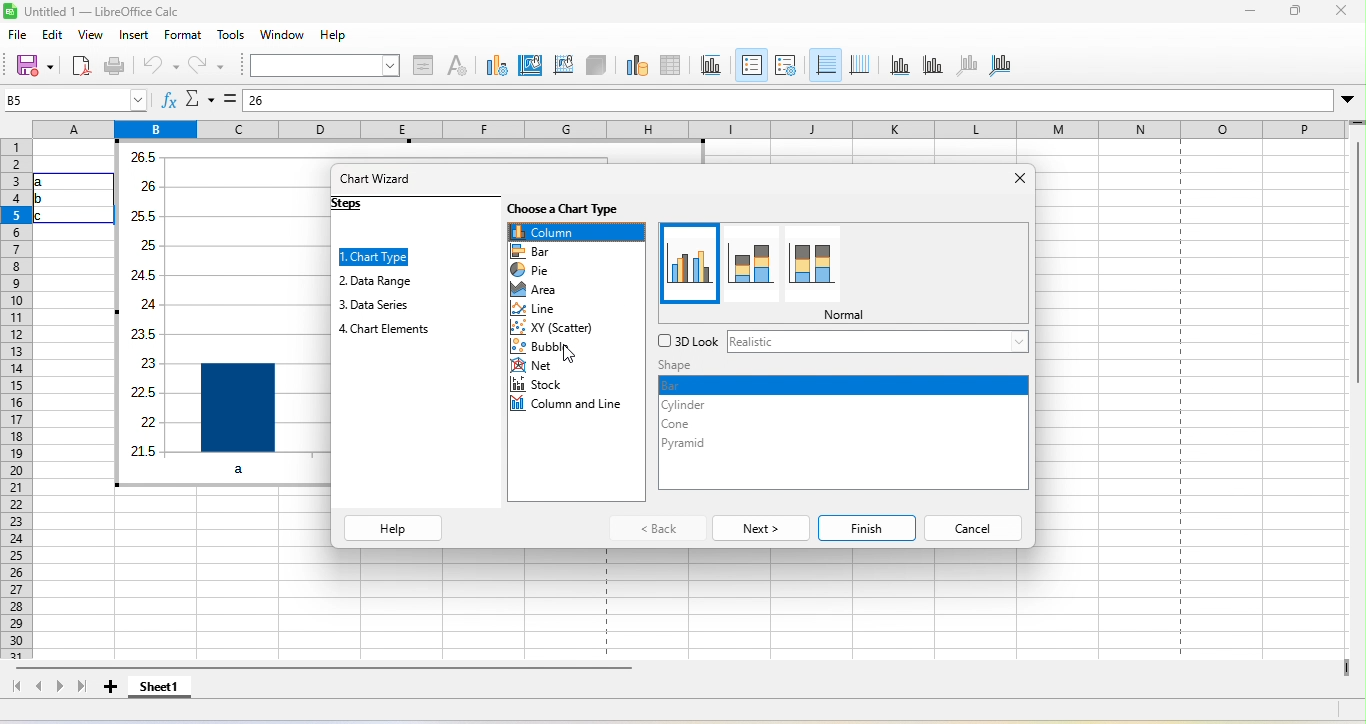 The width and height of the screenshot is (1366, 724). Describe the element at coordinates (326, 66) in the screenshot. I see `chart element` at that location.